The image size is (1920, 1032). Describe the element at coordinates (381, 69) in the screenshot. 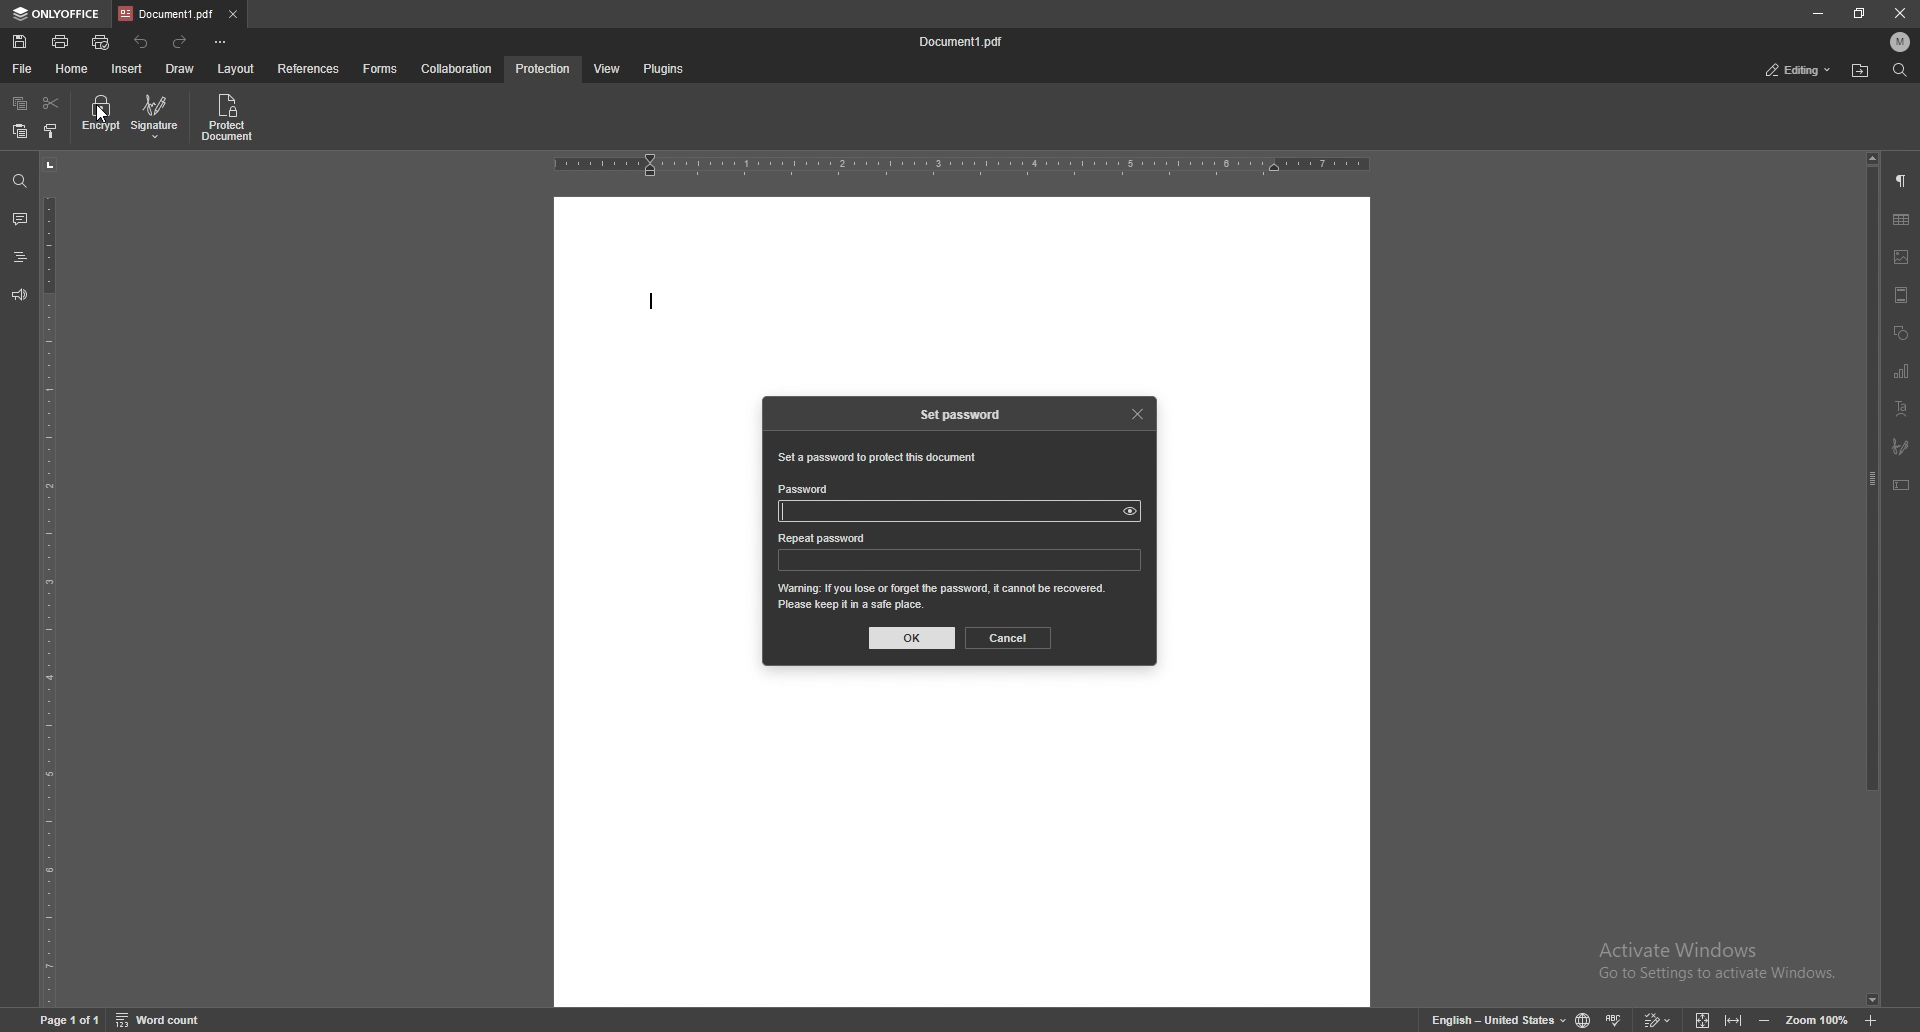

I see `forms` at that location.